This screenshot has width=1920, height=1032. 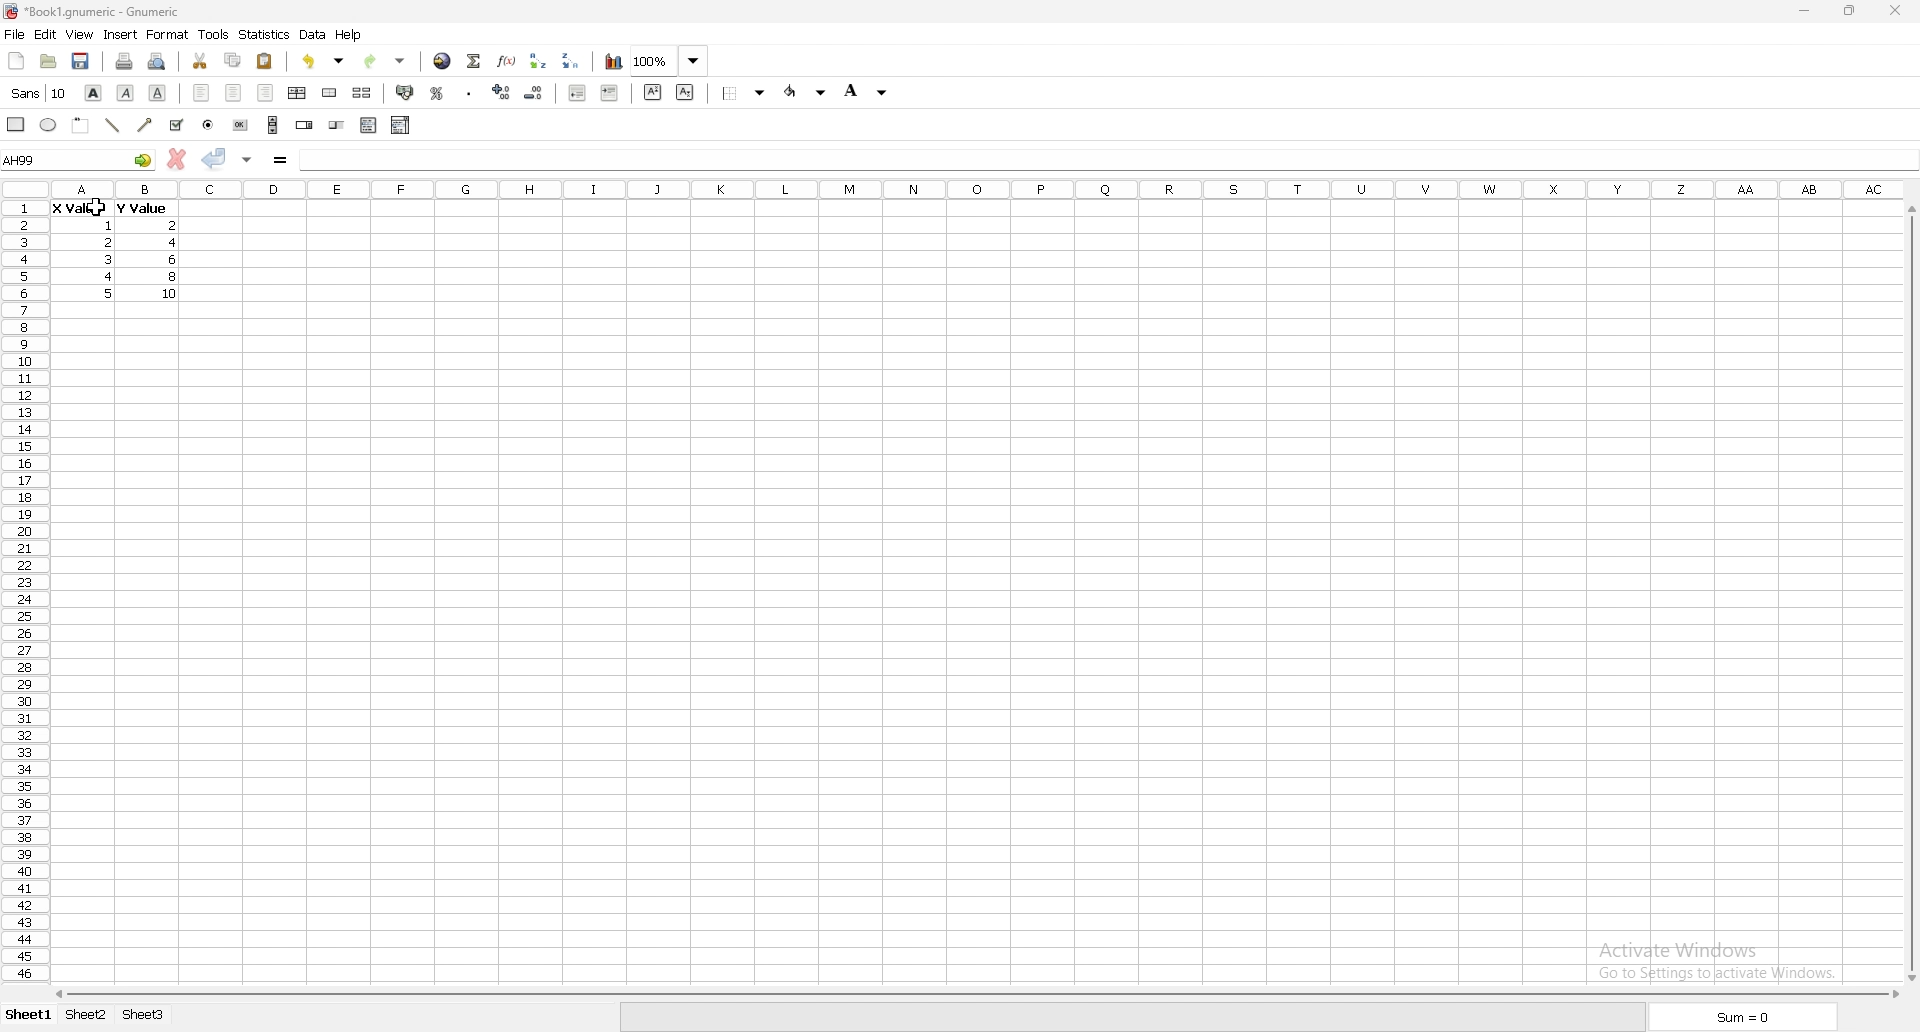 What do you see at coordinates (171, 293) in the screenshot?
I see `value` at bounding box center [171, 293].